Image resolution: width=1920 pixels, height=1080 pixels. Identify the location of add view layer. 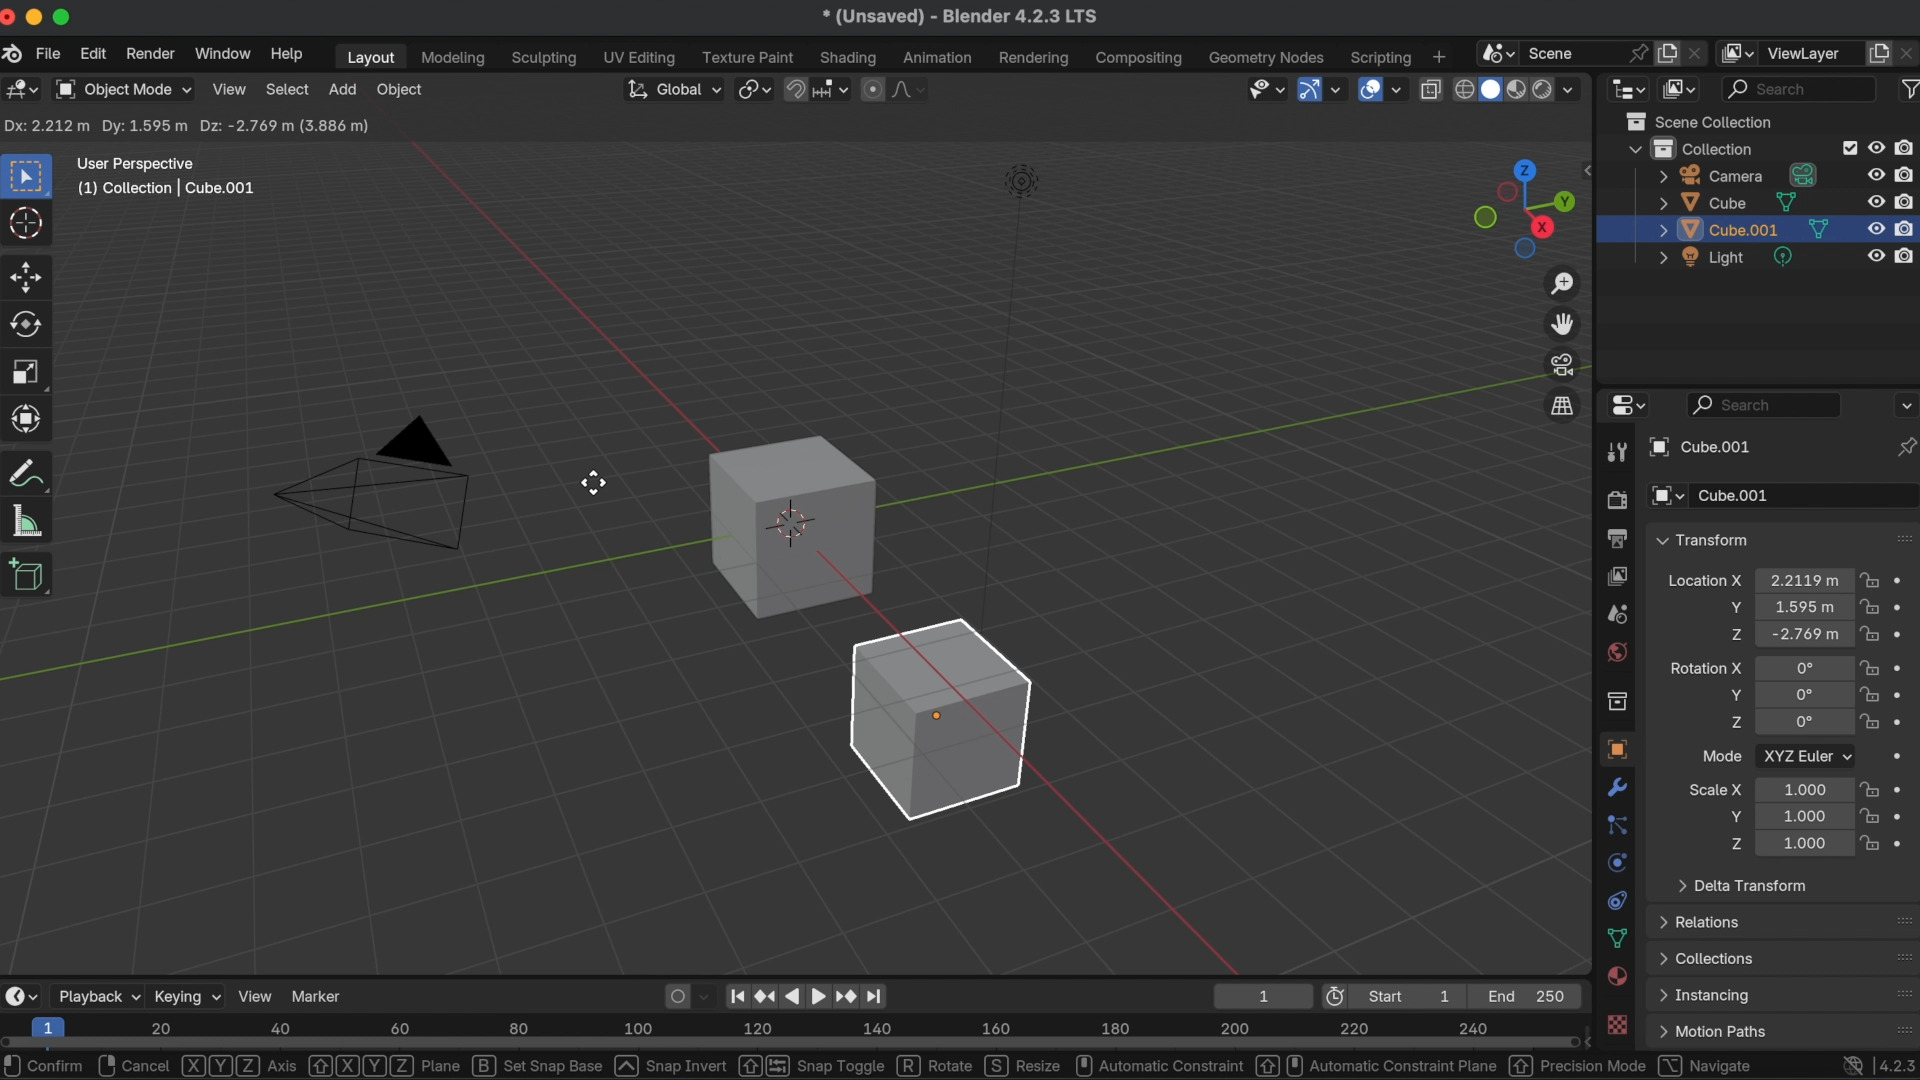
(1879, 51).